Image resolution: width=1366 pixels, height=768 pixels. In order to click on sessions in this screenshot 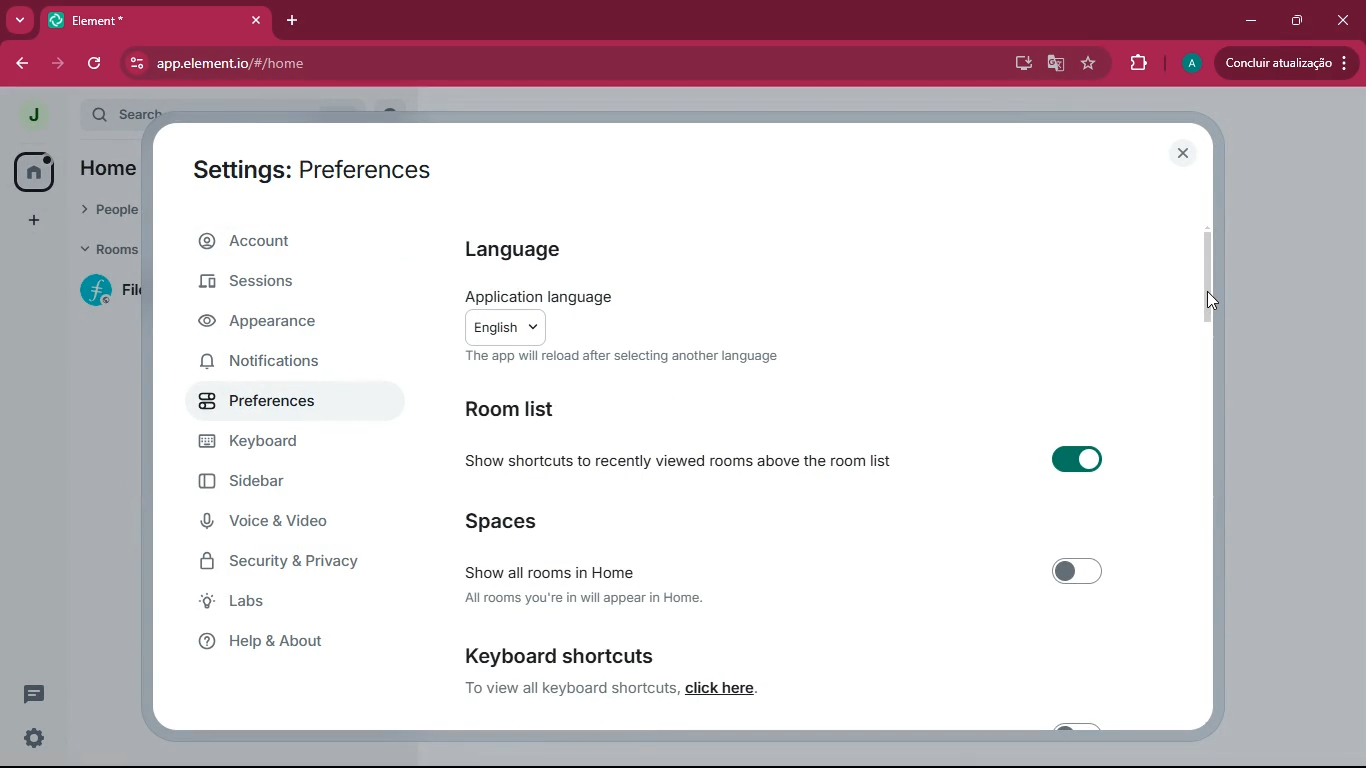, I will do `click(287, 285)`.